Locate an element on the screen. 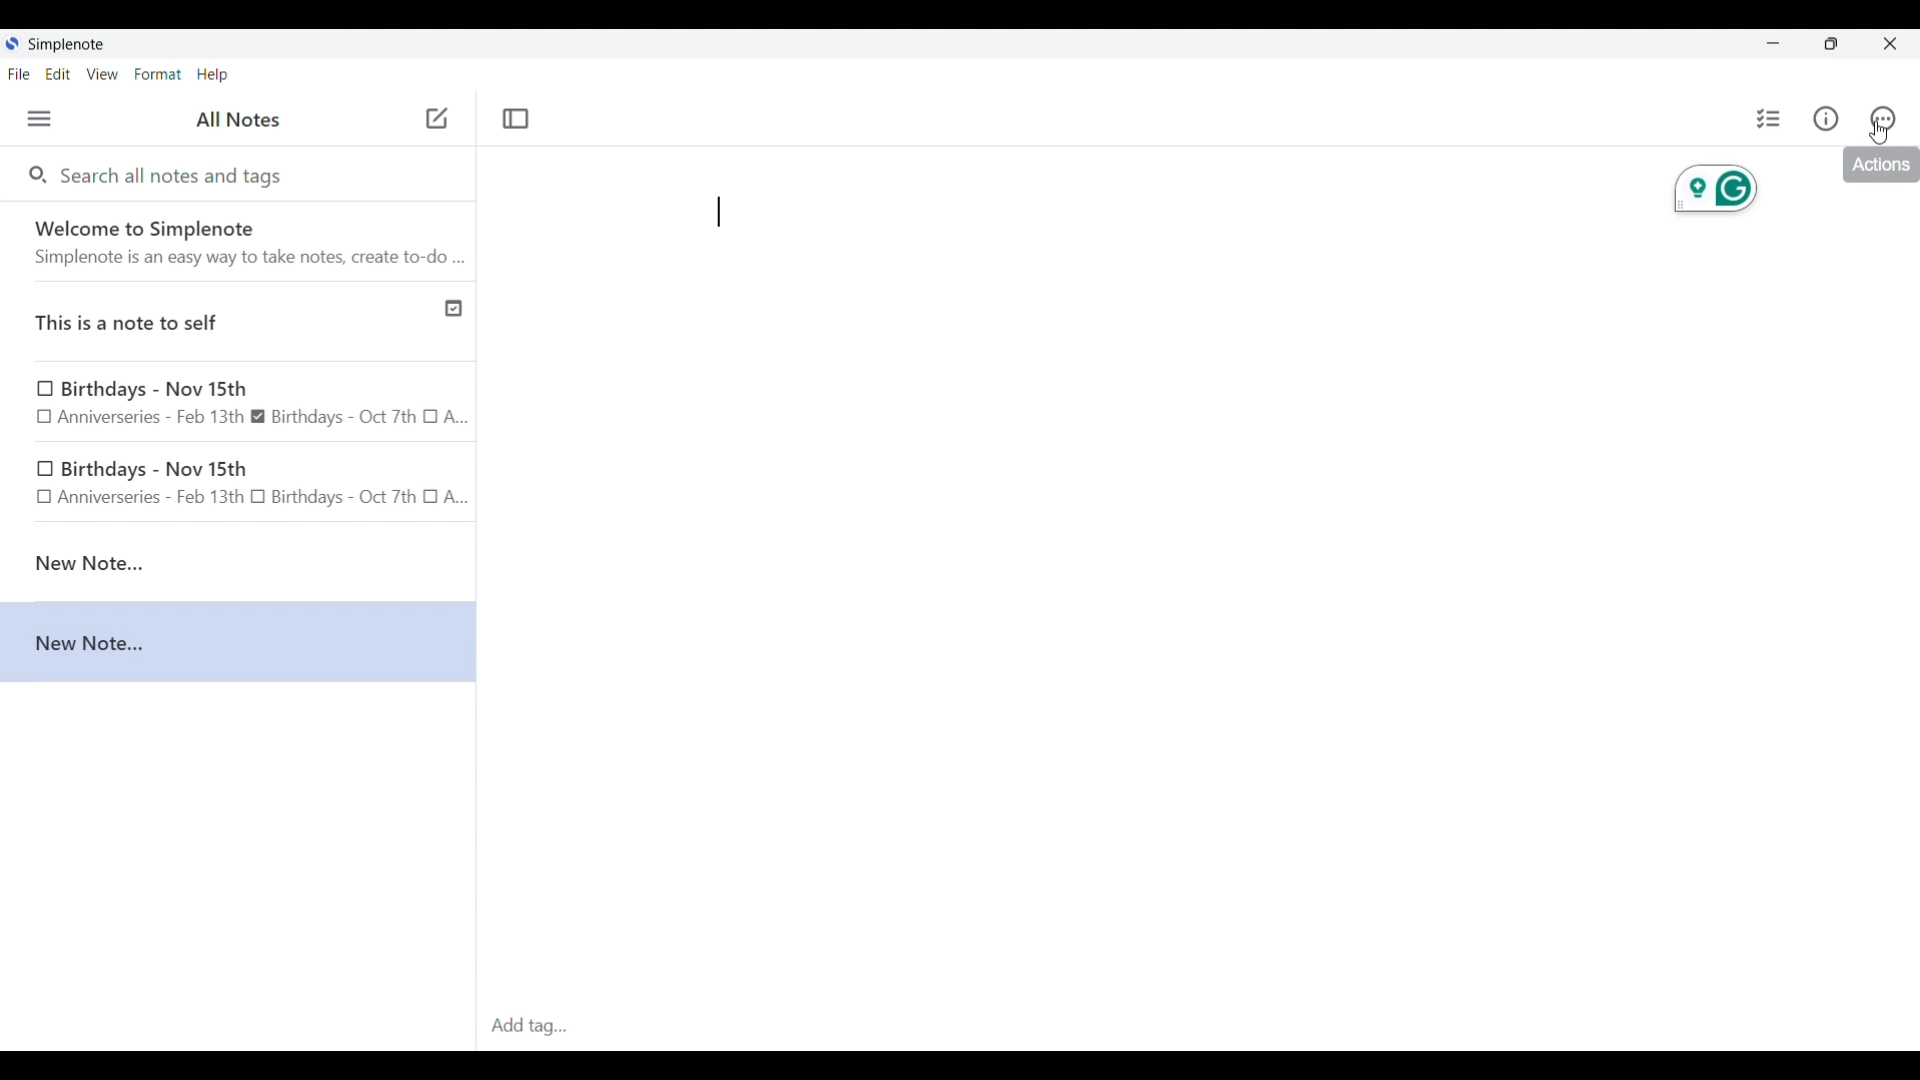 The width and height of the screenshot is (1920, 1080). Actions is located at coordinates (1882, 119).